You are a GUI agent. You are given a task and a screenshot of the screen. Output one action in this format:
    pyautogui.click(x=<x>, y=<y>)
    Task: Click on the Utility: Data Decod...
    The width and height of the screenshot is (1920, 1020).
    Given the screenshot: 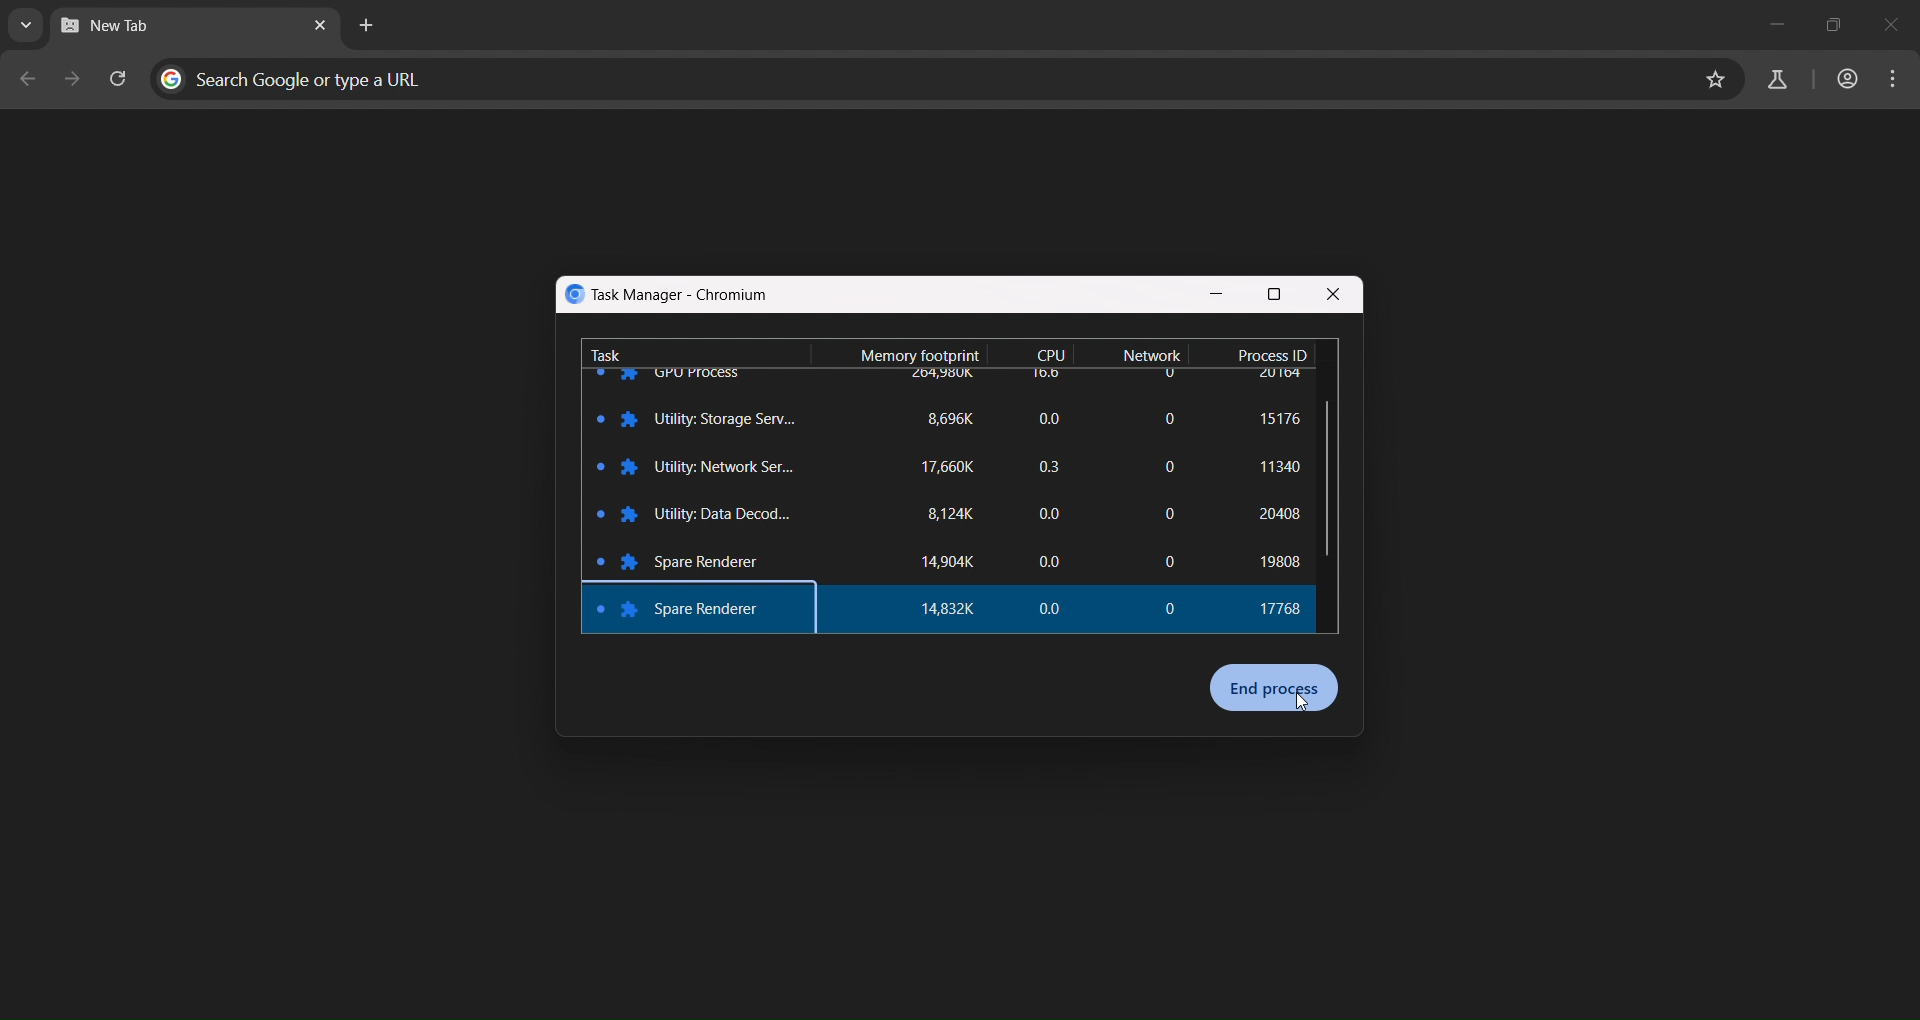 What is the action you would take?
    pyautogui.click(x=731, y=512)
    